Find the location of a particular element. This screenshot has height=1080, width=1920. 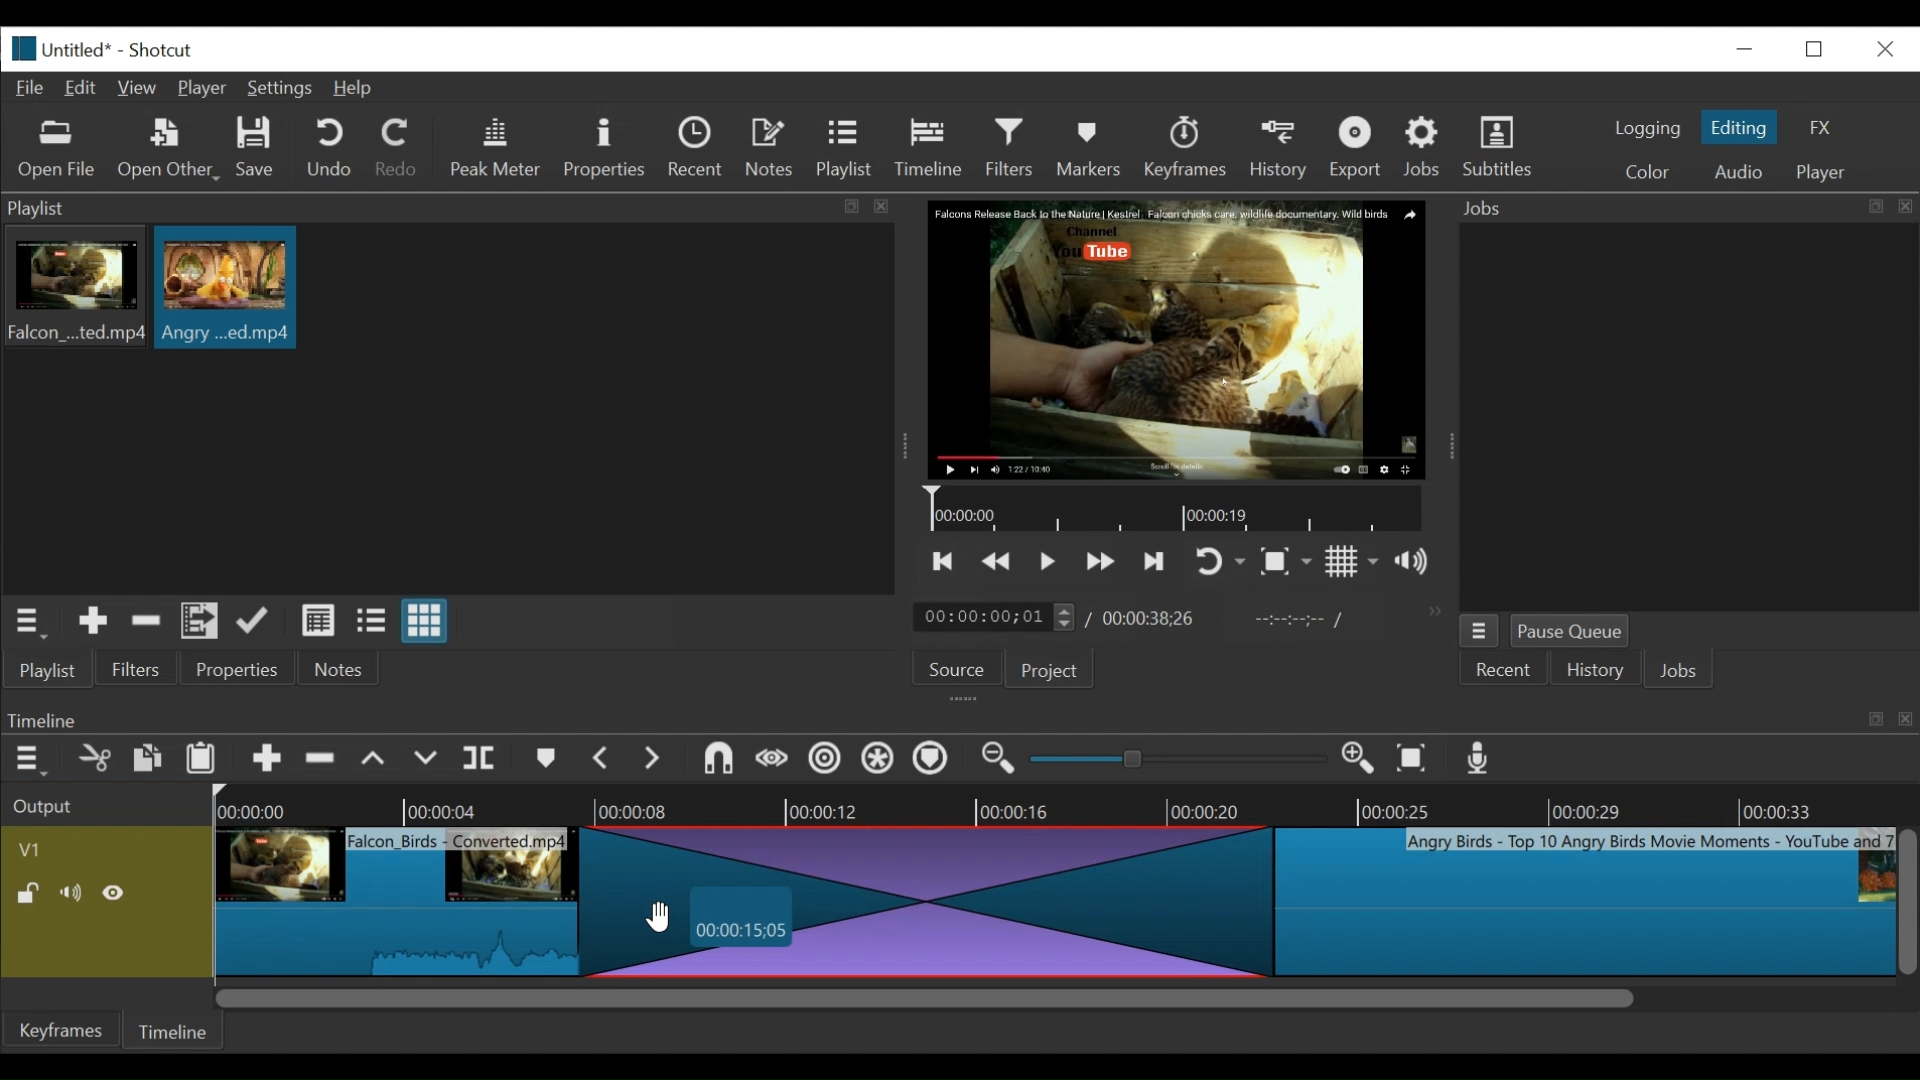

Timeline menu is located at coordinates (33, 760).